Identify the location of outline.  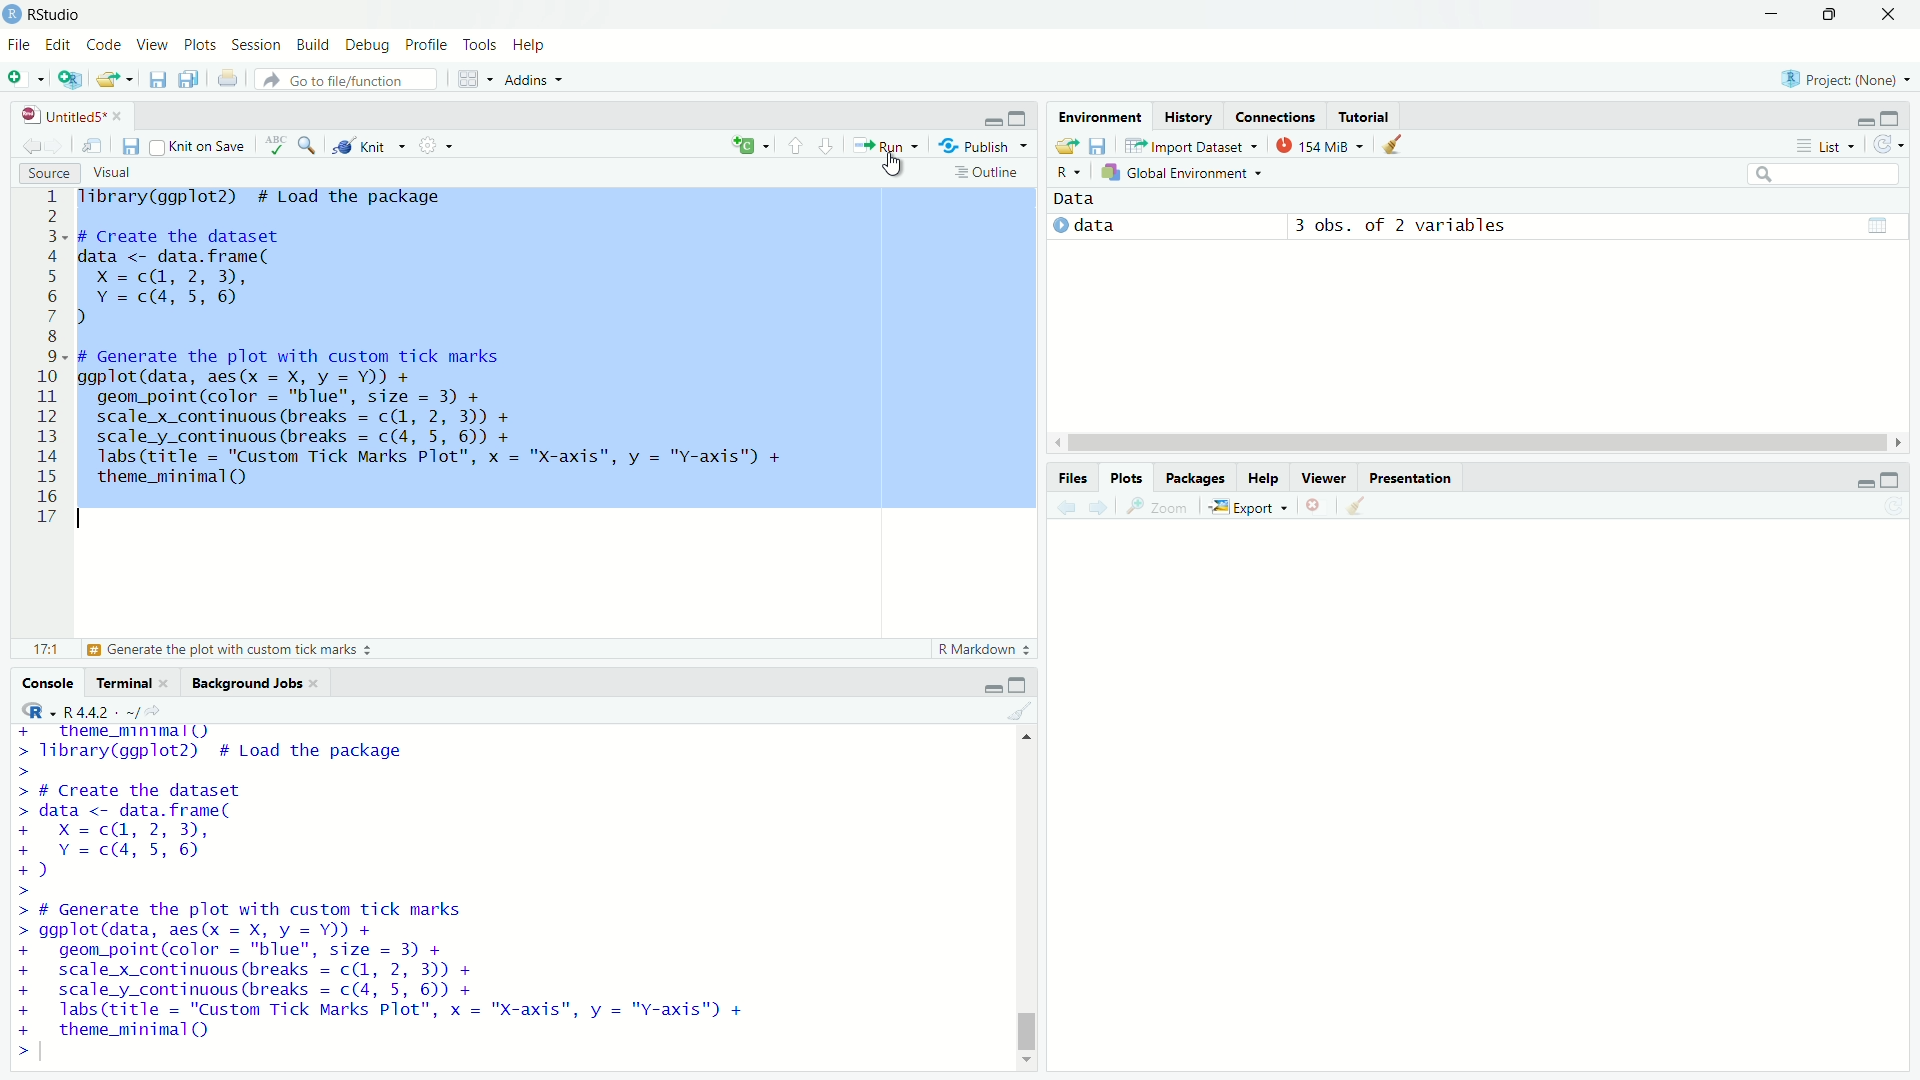
(990, 174).